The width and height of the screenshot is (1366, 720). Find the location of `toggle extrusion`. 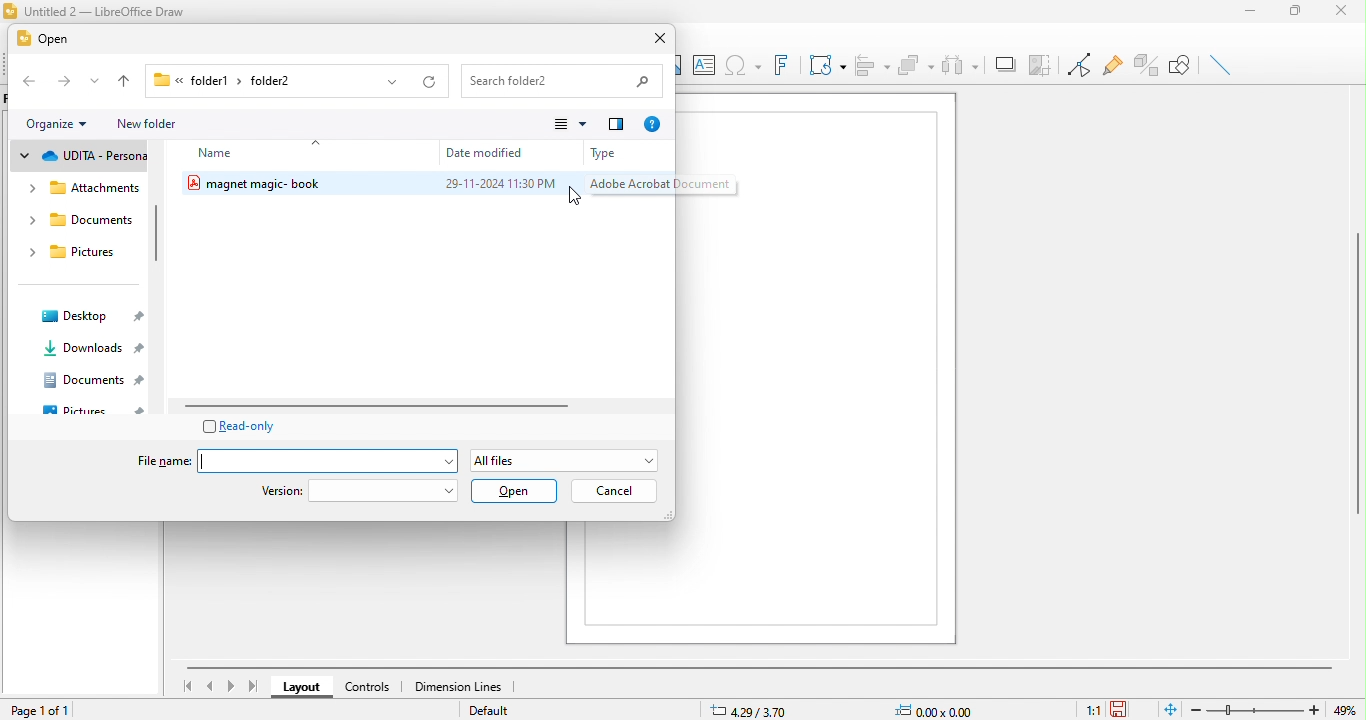

toggle extrusion is located at coordinates (1146, 65).